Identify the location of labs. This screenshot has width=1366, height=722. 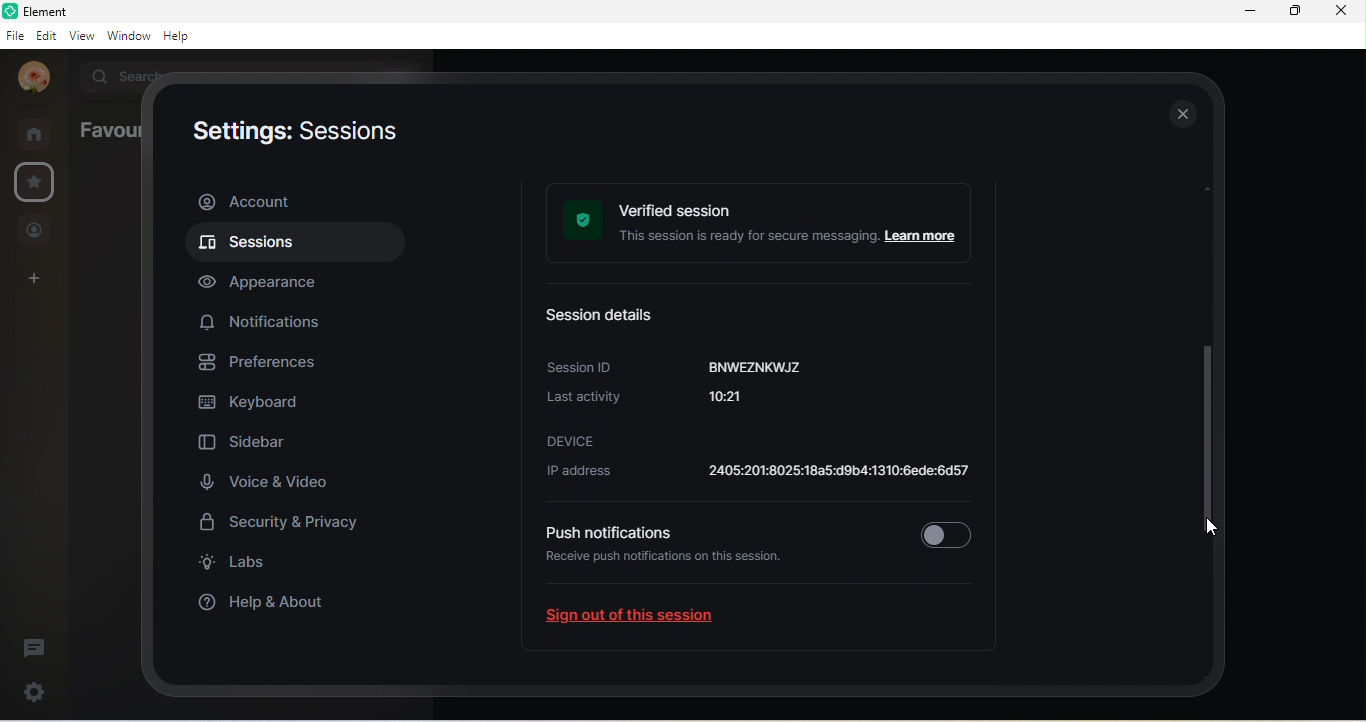
(241, 565).